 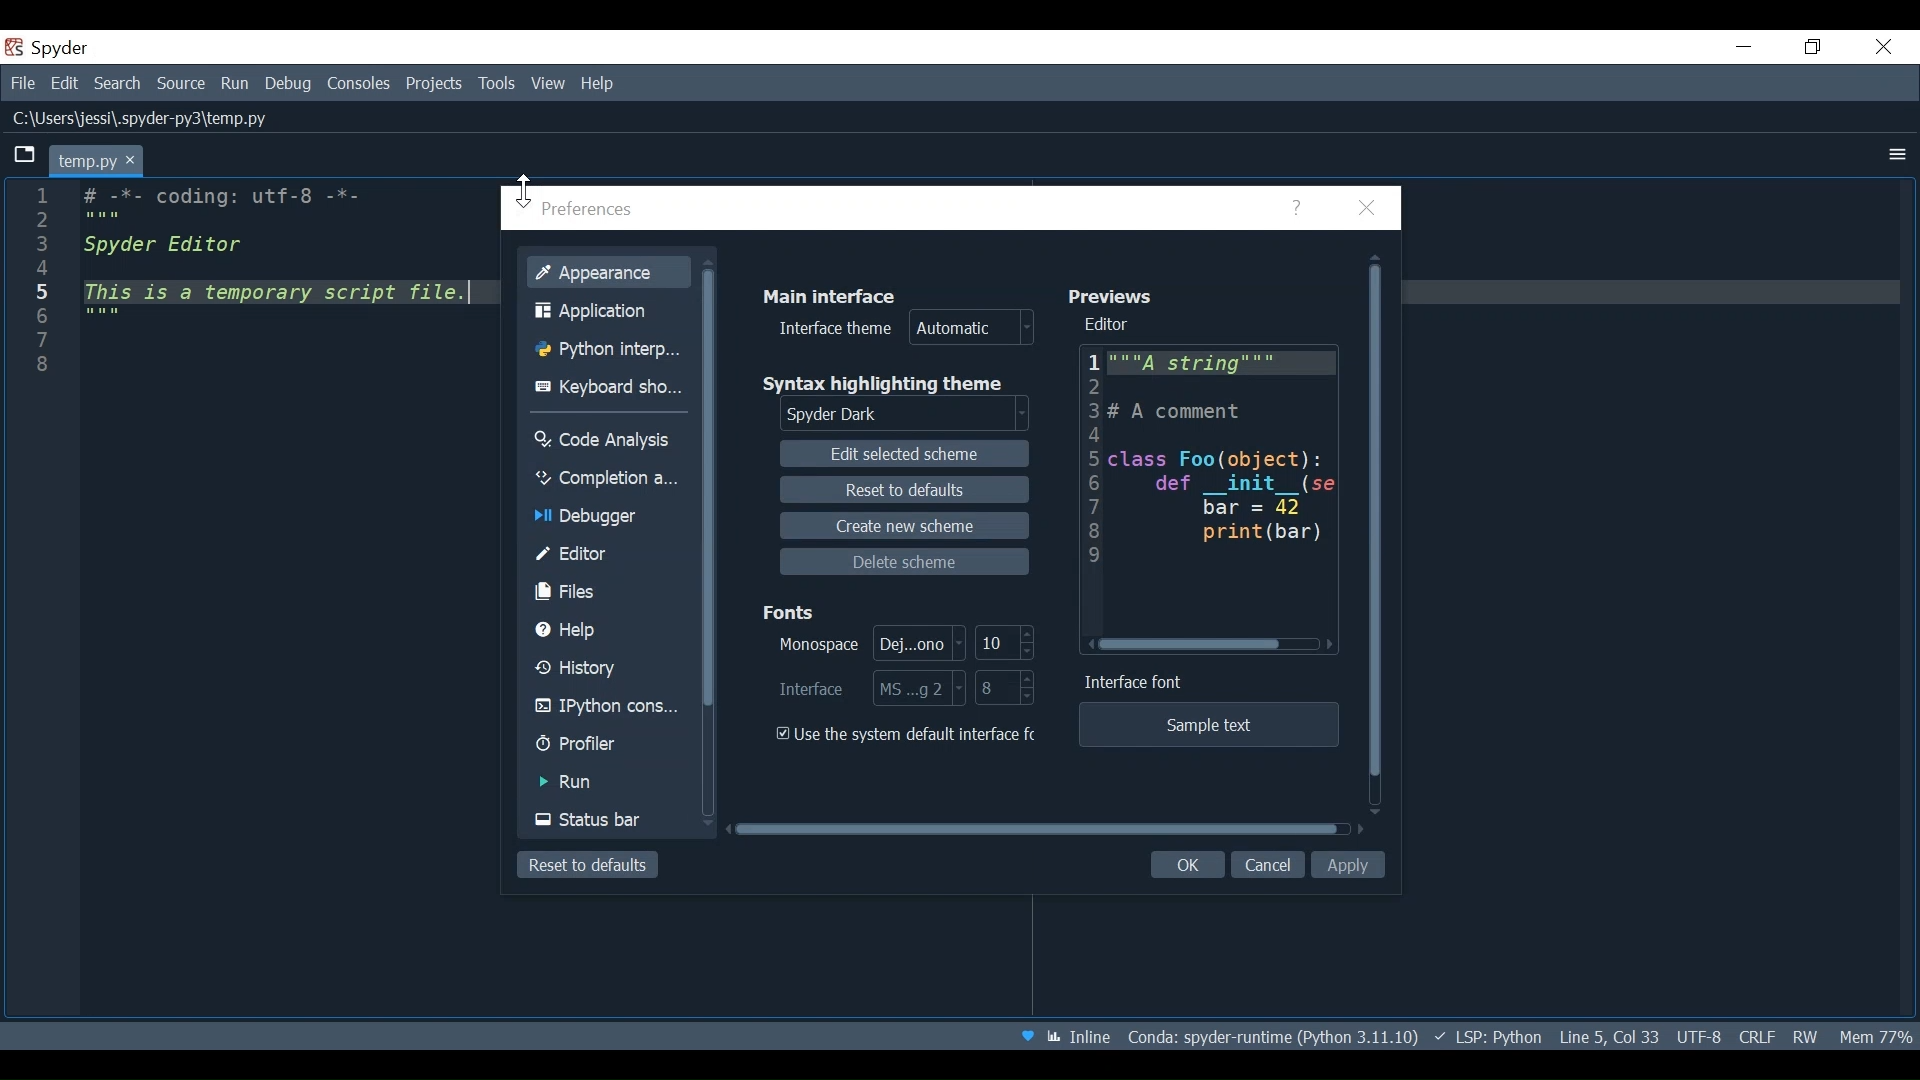 What do you see at coordinates (1702, 1035) in the screenshot?
I see `File Encoding` at bounding box center [1702, 1035].